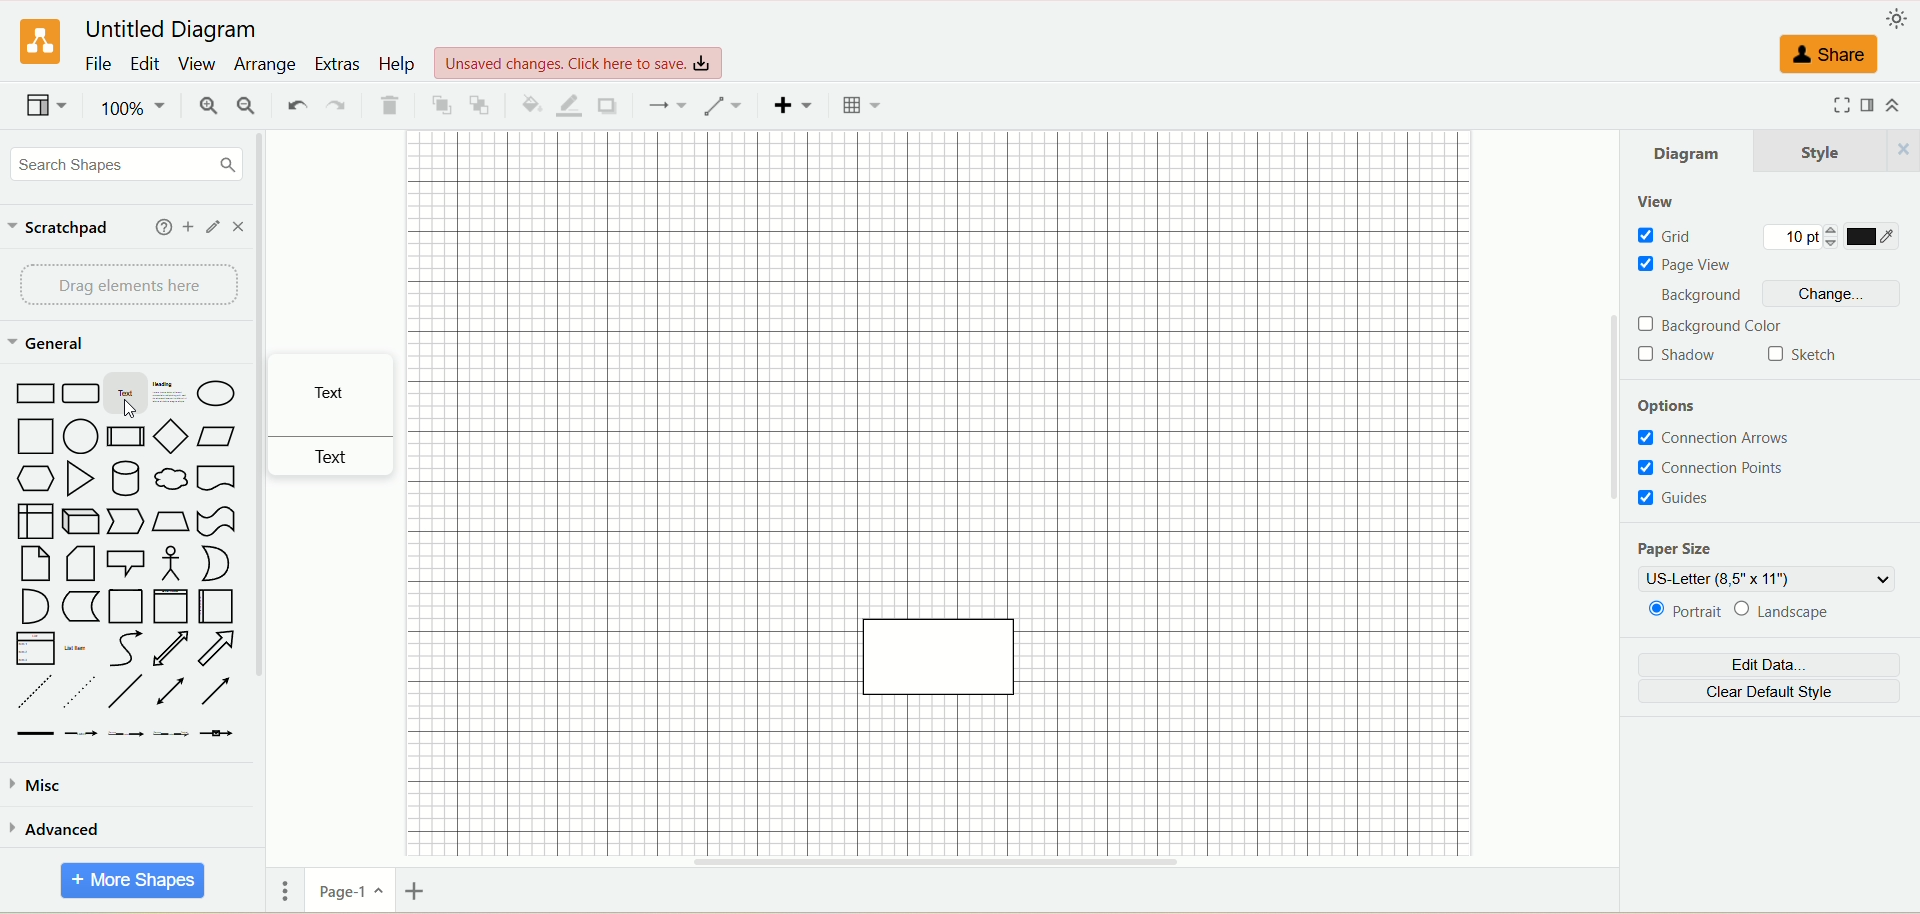 Image resolution: width=1920 pixels, height=914 pixels. Describe the element at coordinates (1798, 356) in the screenshot. I see `sketch` at that location.